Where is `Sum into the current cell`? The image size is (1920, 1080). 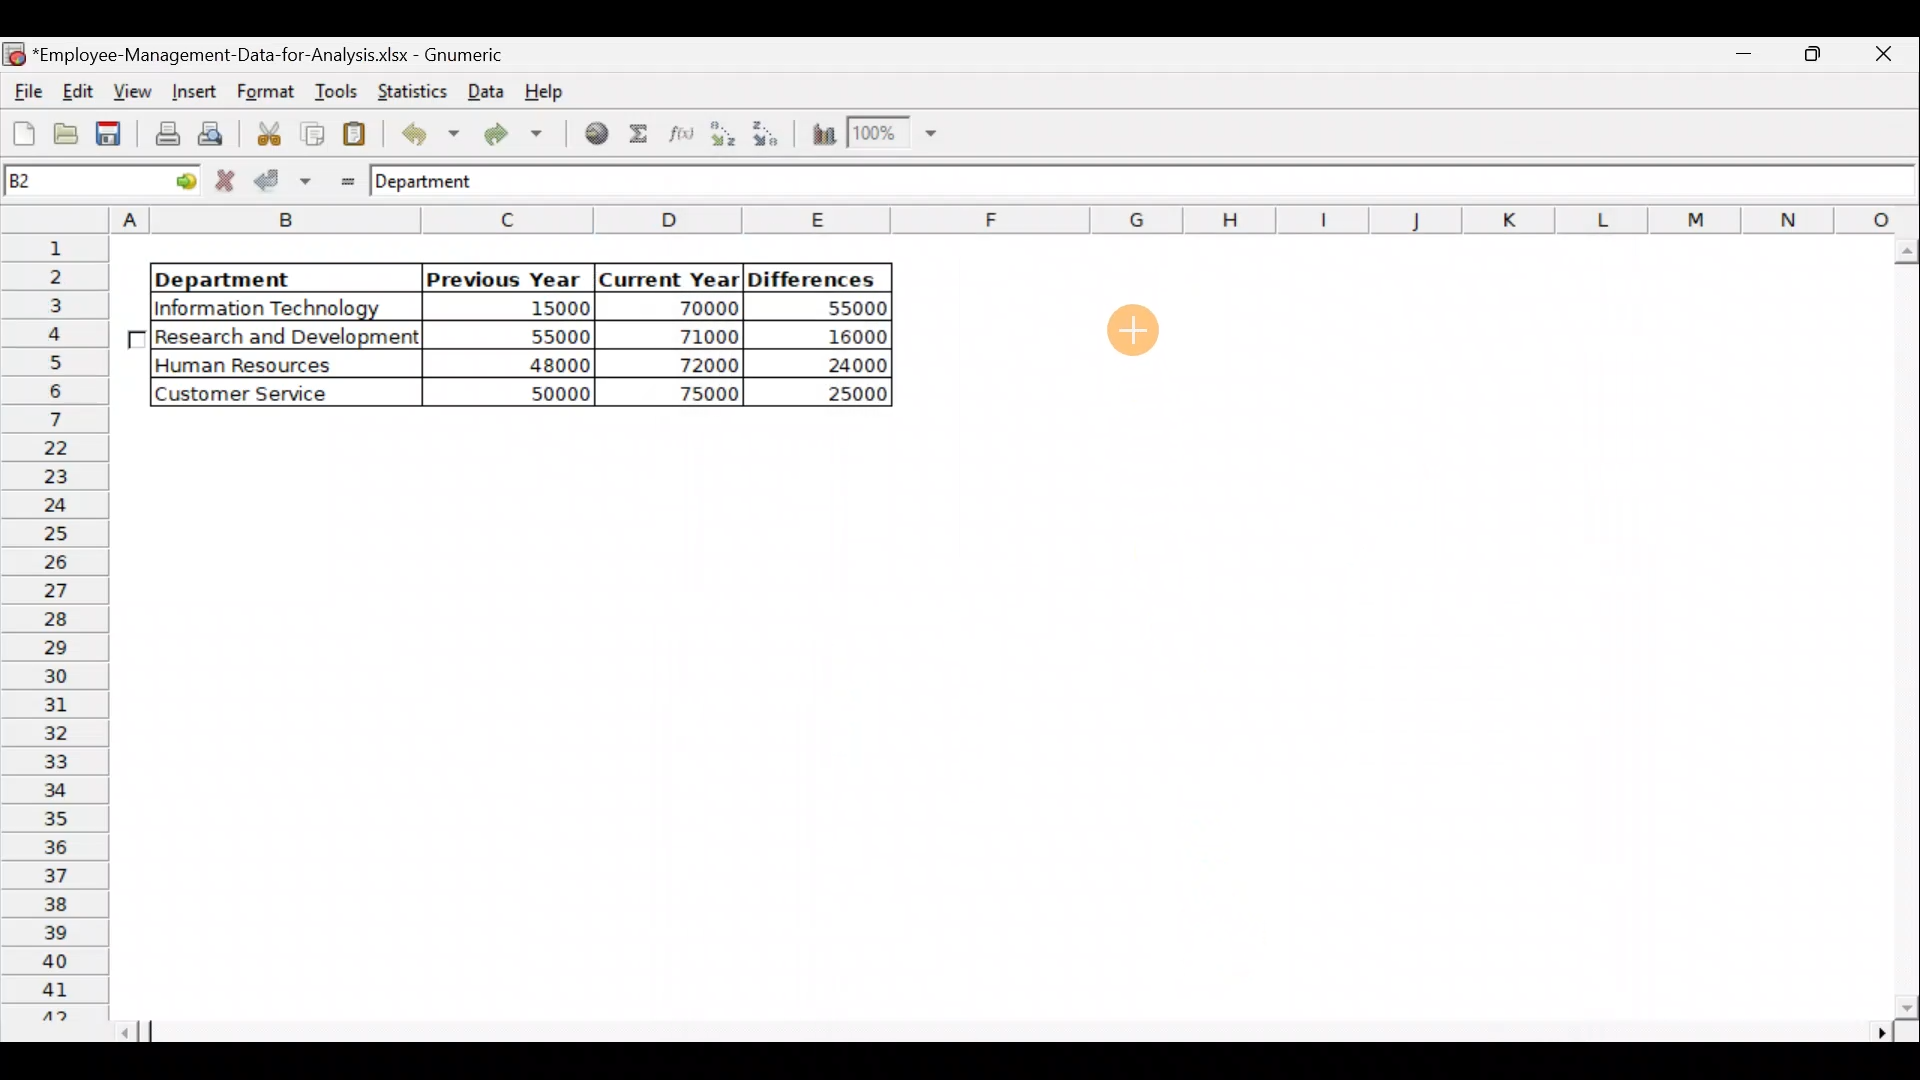
Sum into the current cell is located at coordinates (640, 132).